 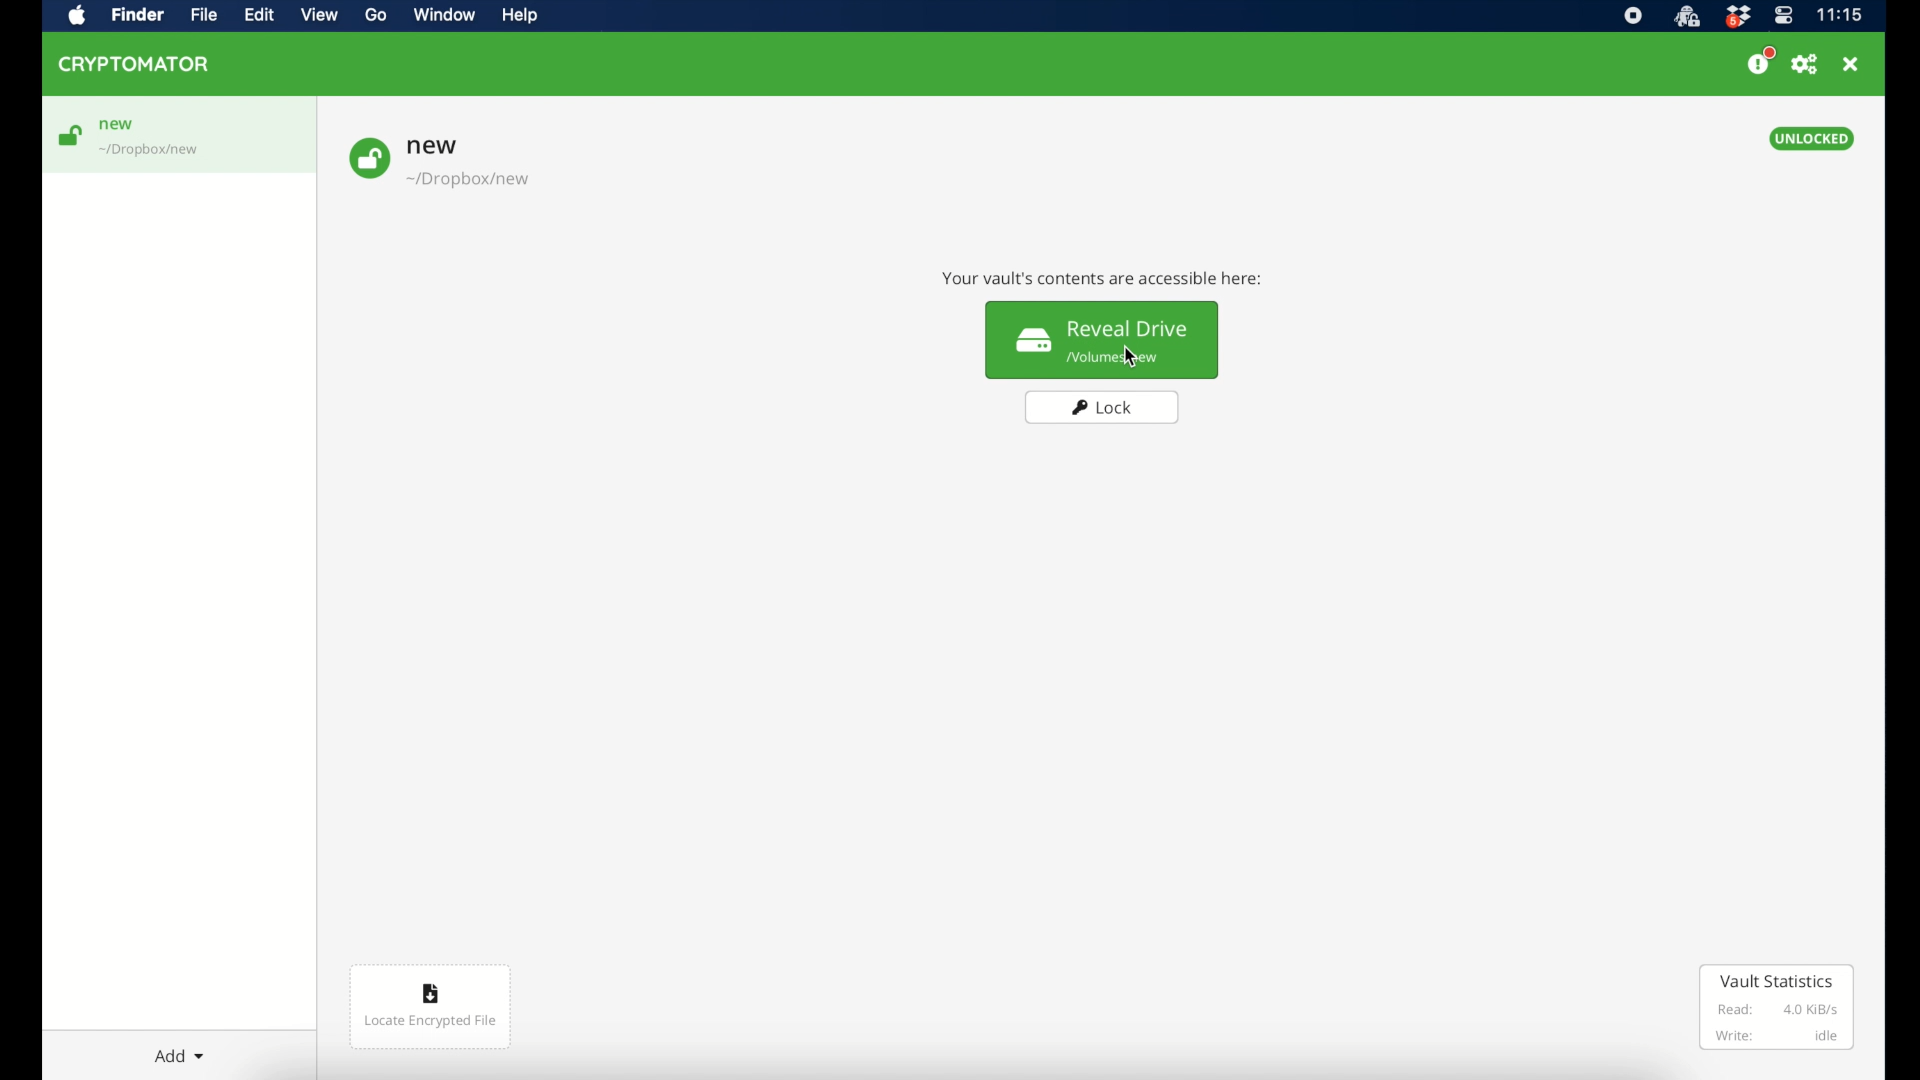 What do you see at coordinates (151, 151) in the screenshot?
I see `location` at bounding box center [151, 151].